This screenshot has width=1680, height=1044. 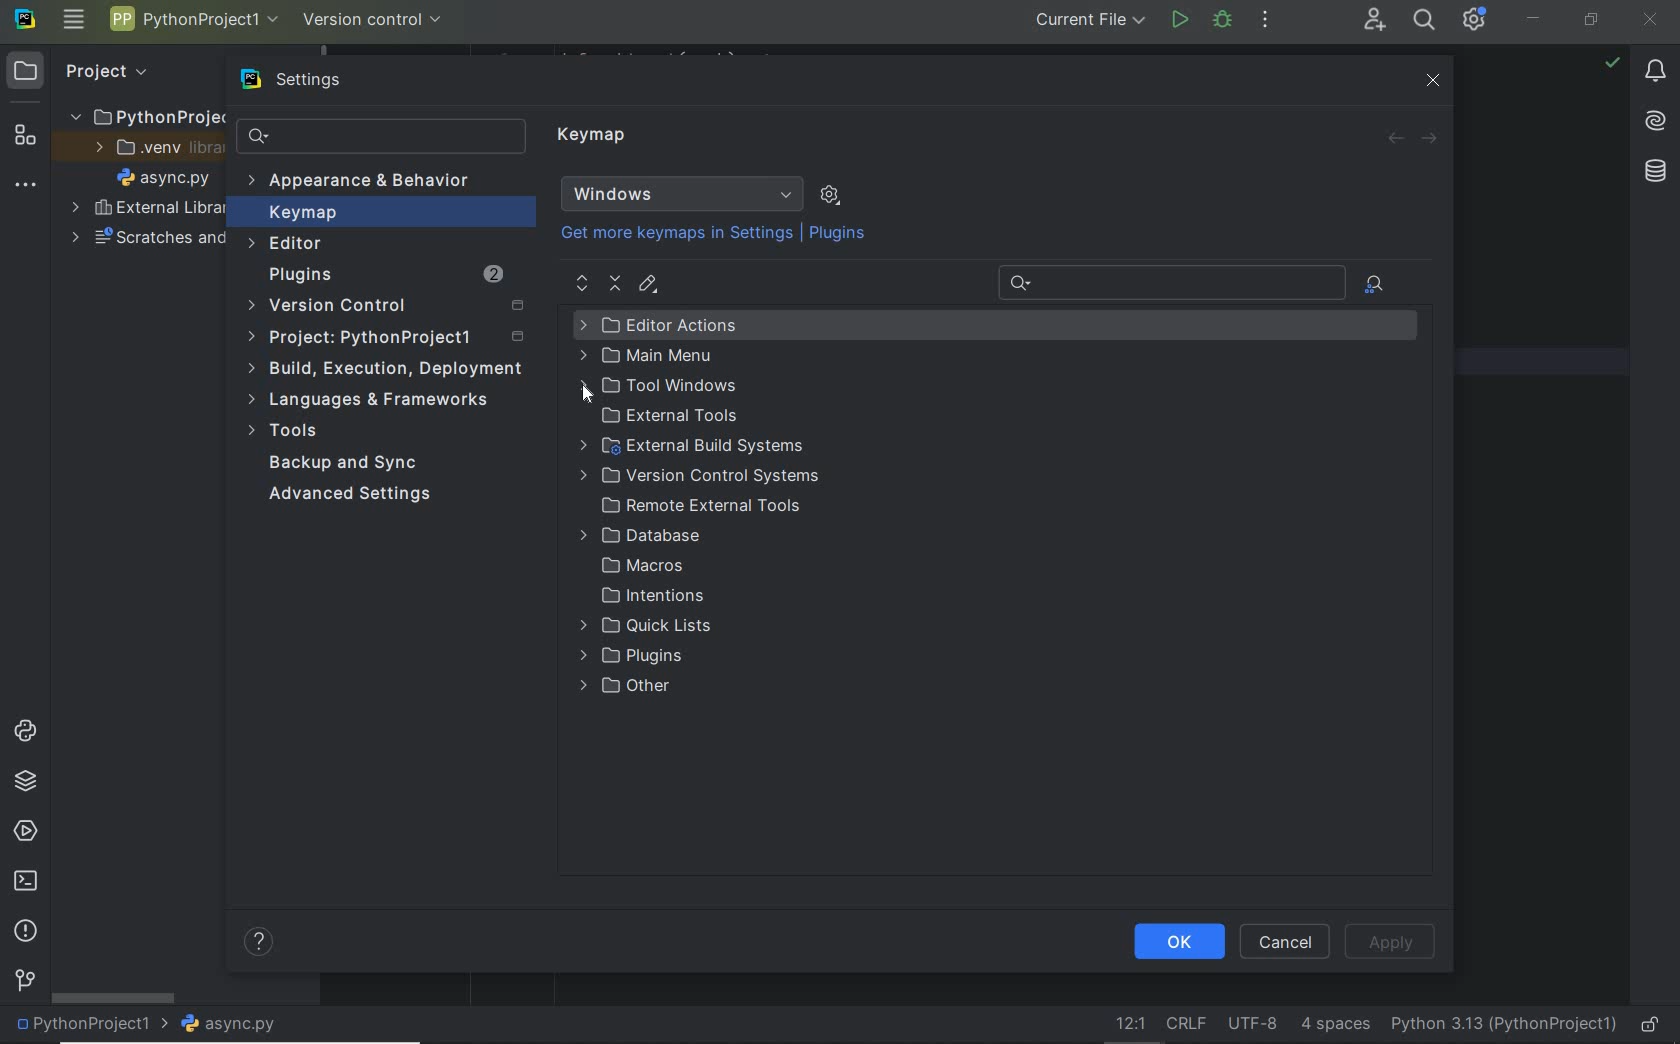 I want to click on Editor Actions, so click(x=660, y=324).